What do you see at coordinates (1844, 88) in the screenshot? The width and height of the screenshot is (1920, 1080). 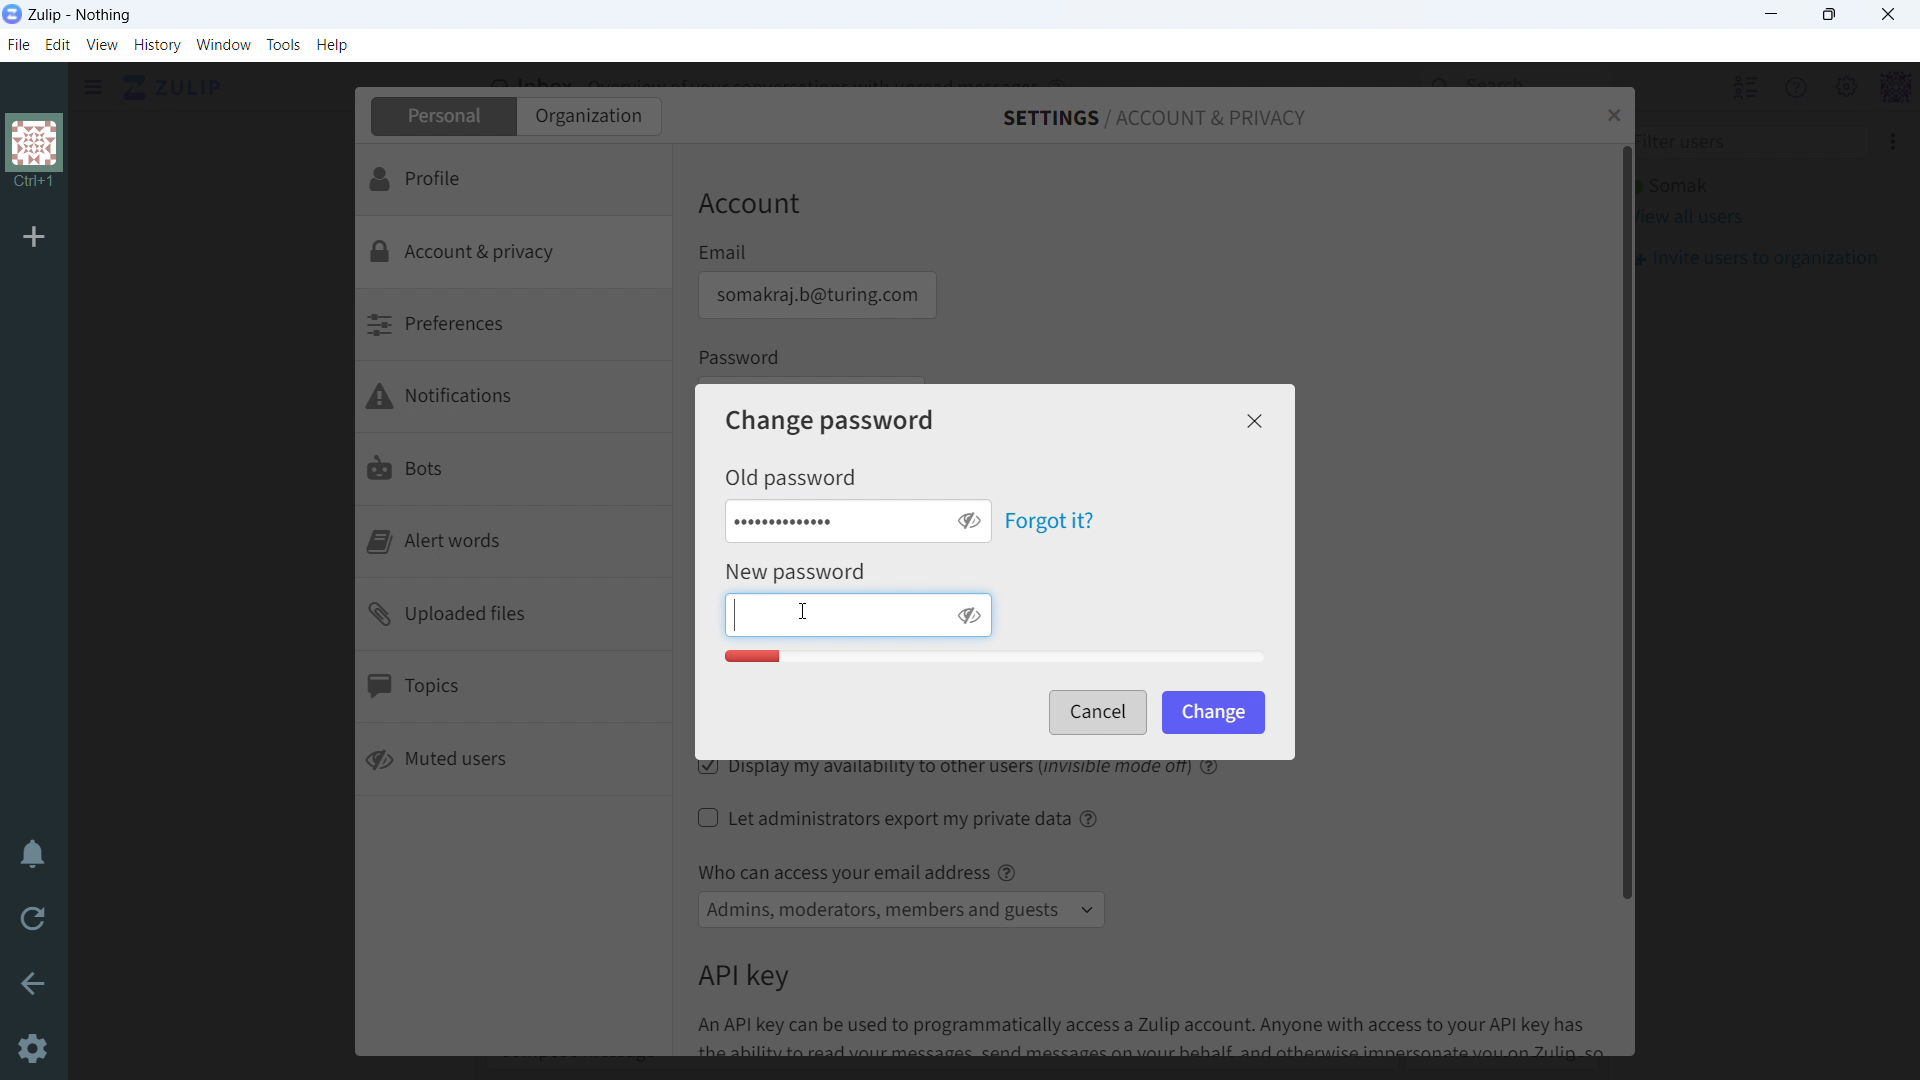 I see `main menu` at bounding box center [1844, 88].